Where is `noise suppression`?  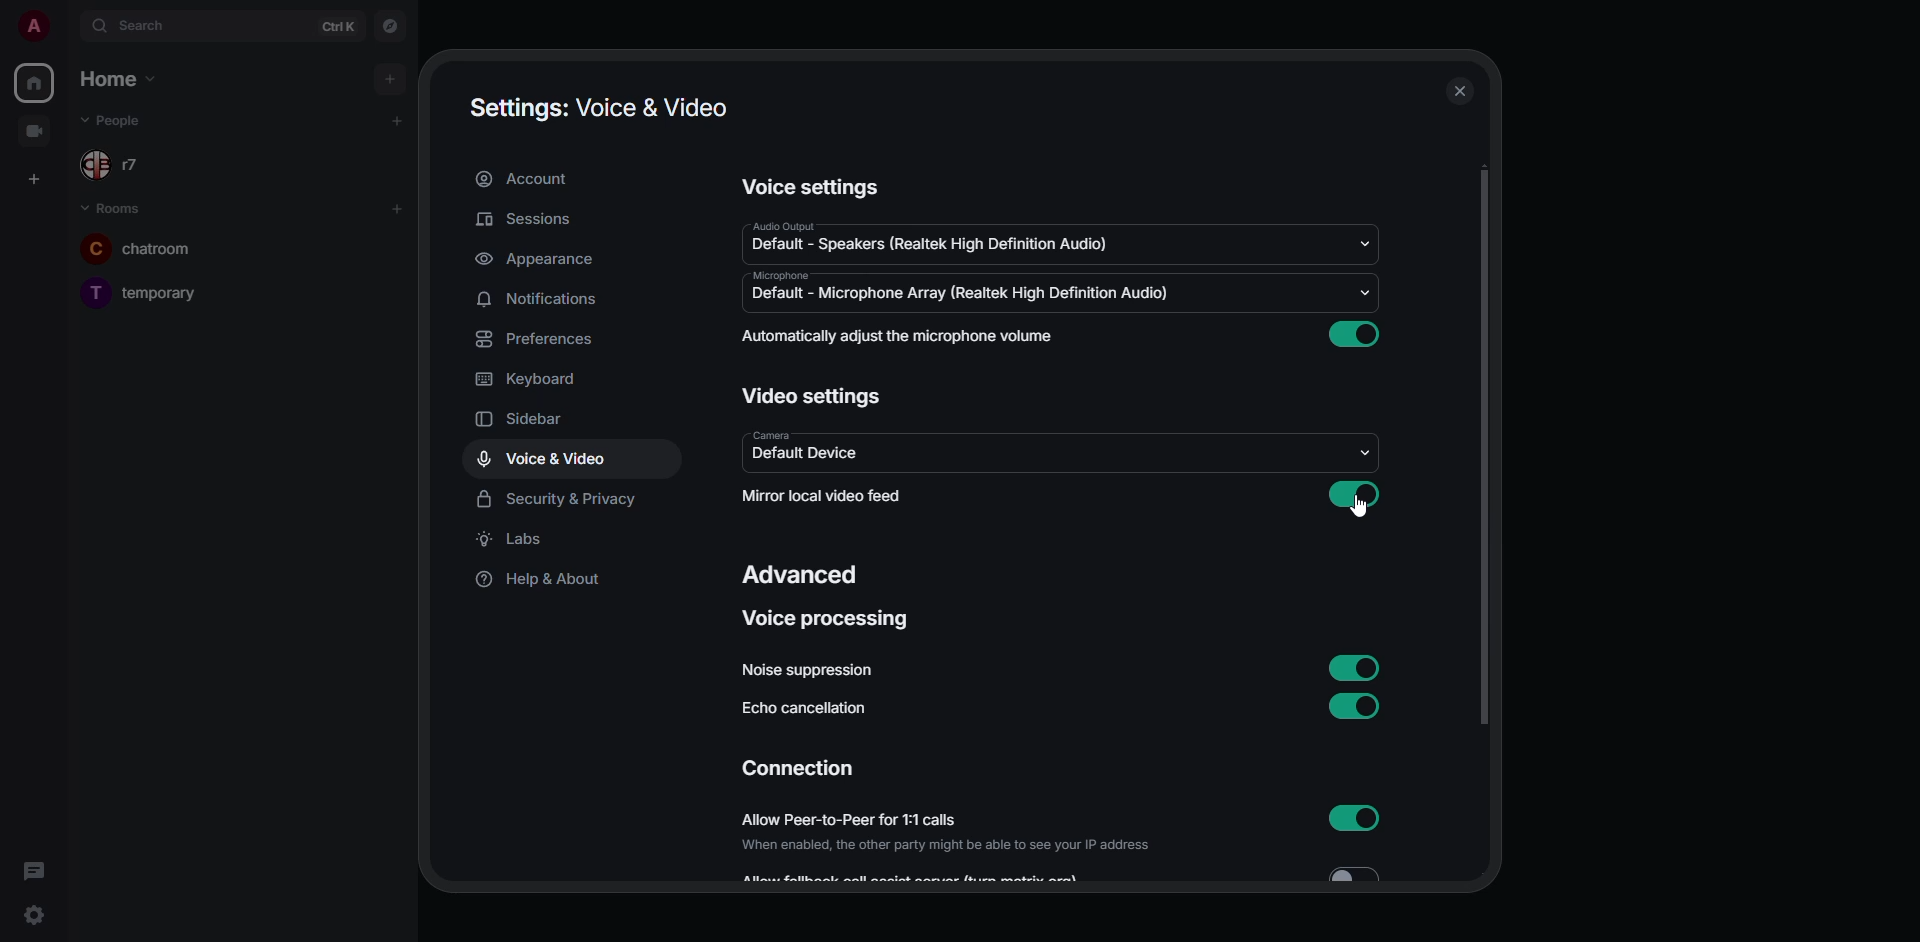
noise suppression is located at coordinates (806, 669).